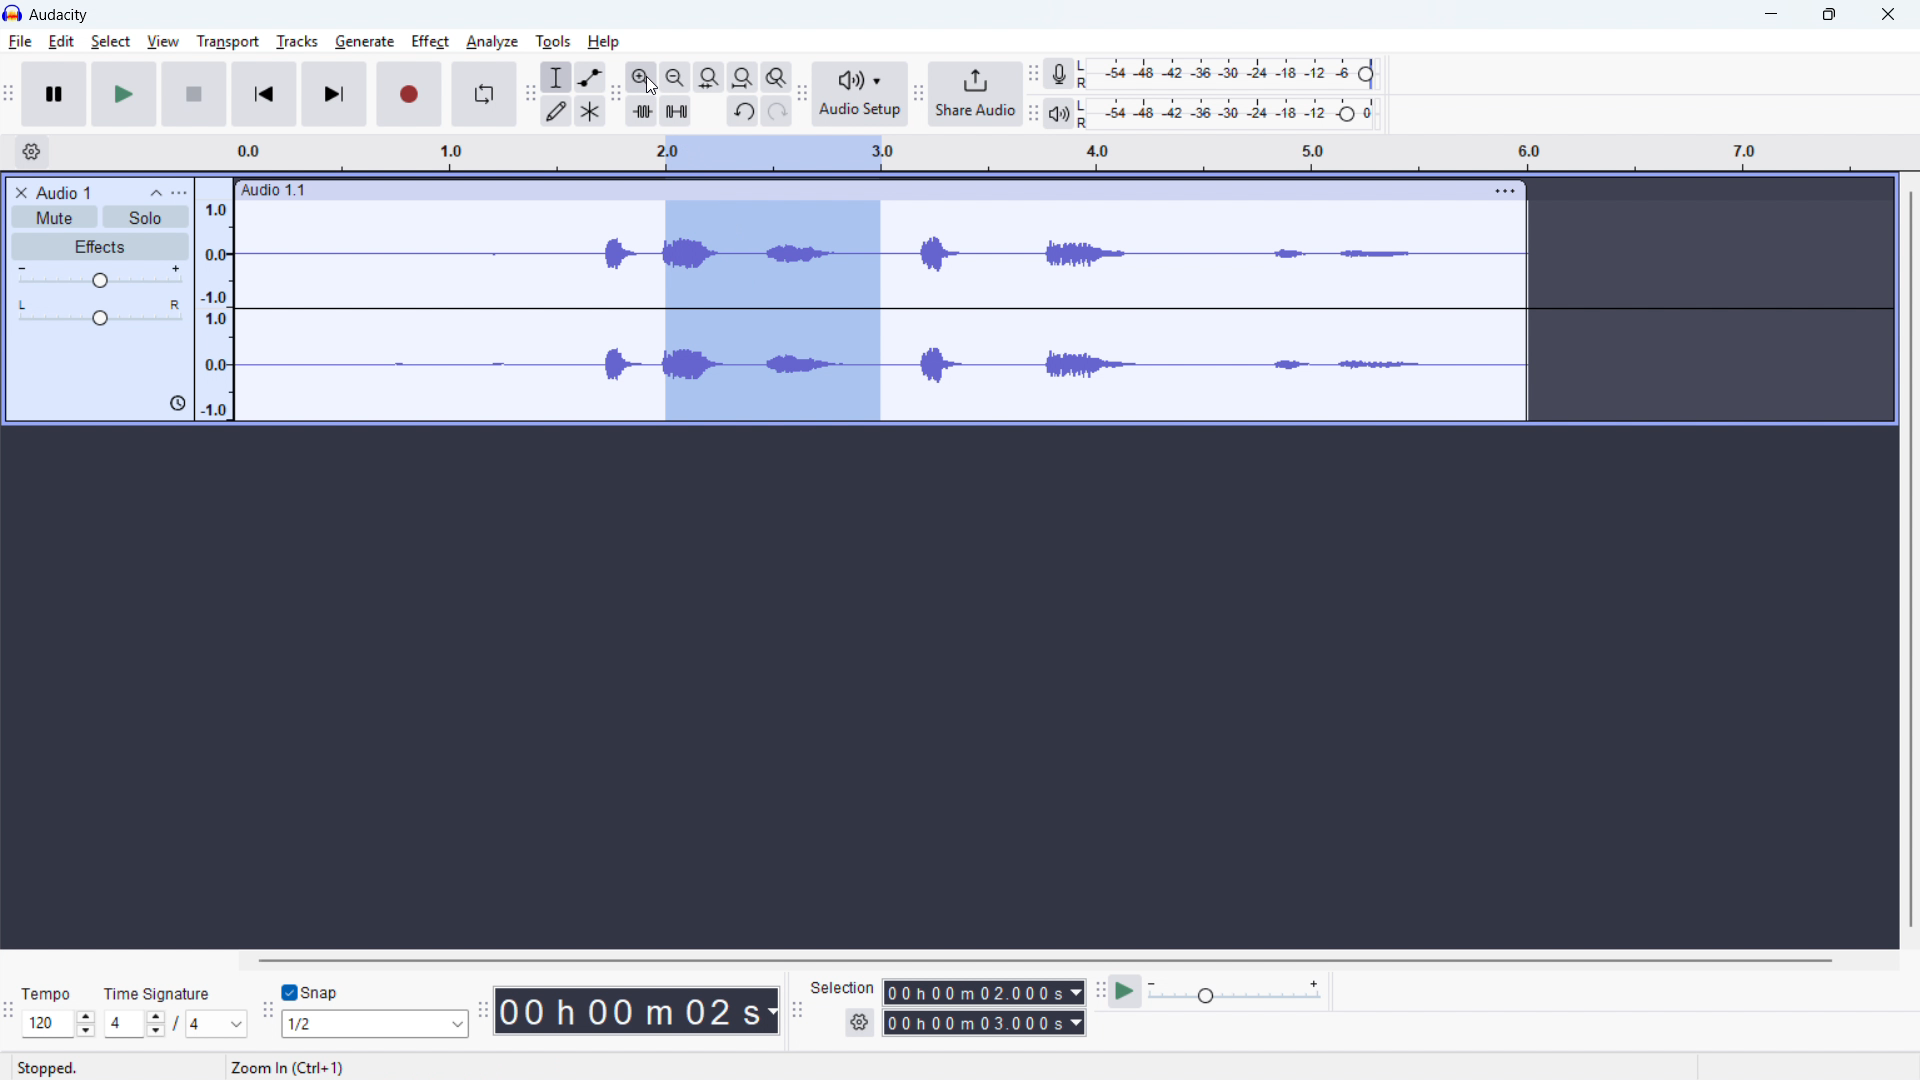 This screenshot has width=1920, height=1080. I want to click on Toggle zoom, so click(775, 76).